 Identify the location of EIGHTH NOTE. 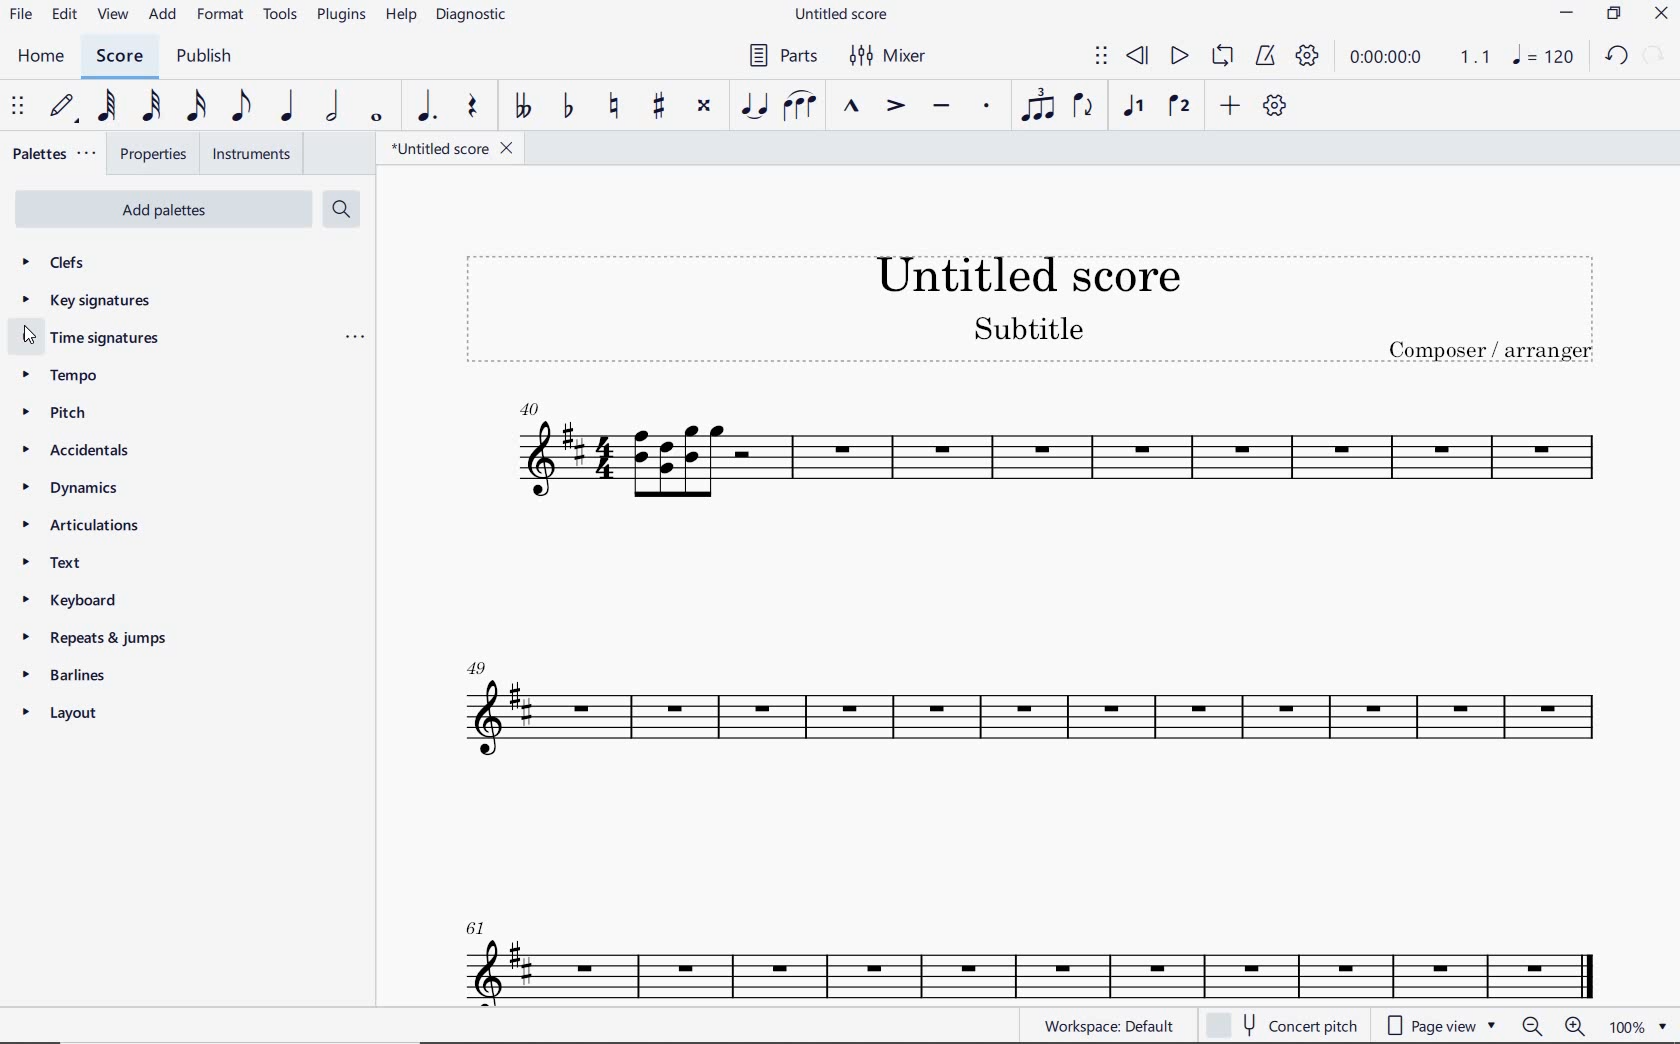
(241, 107).